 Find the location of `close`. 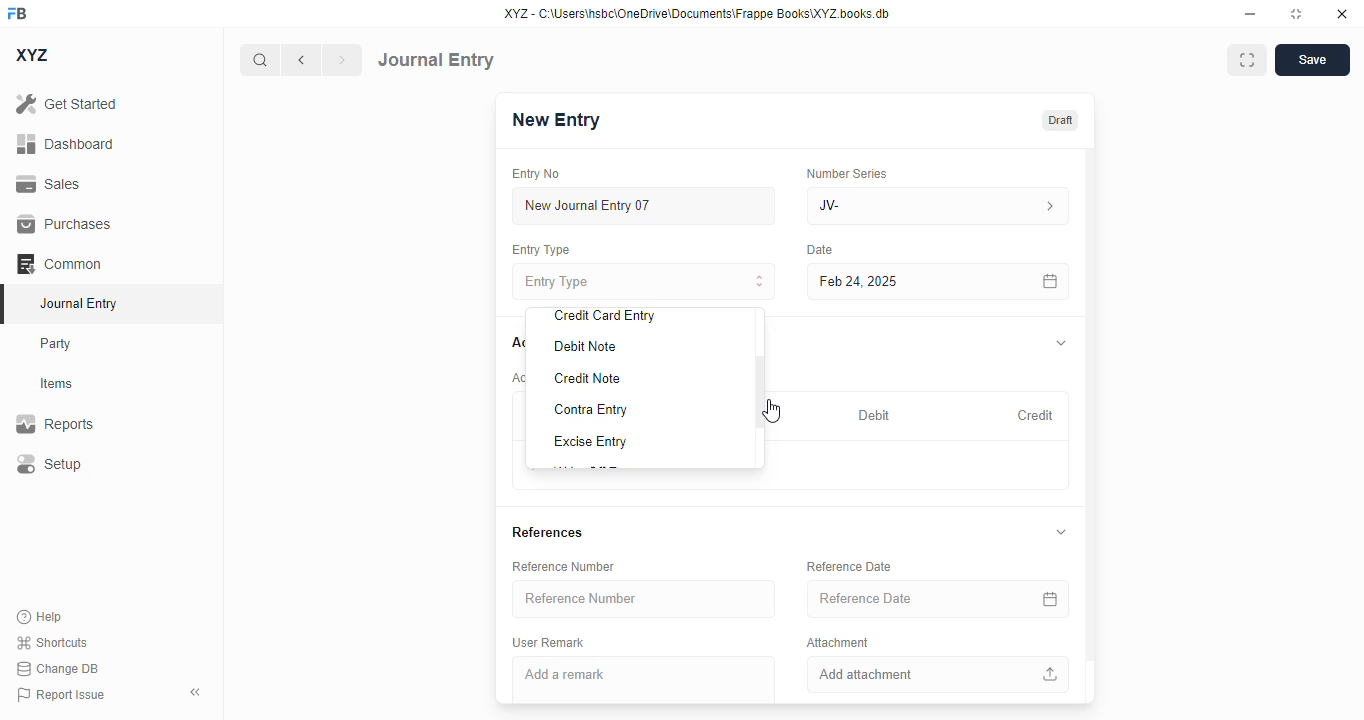

close is located at coordinates (1342, 14).